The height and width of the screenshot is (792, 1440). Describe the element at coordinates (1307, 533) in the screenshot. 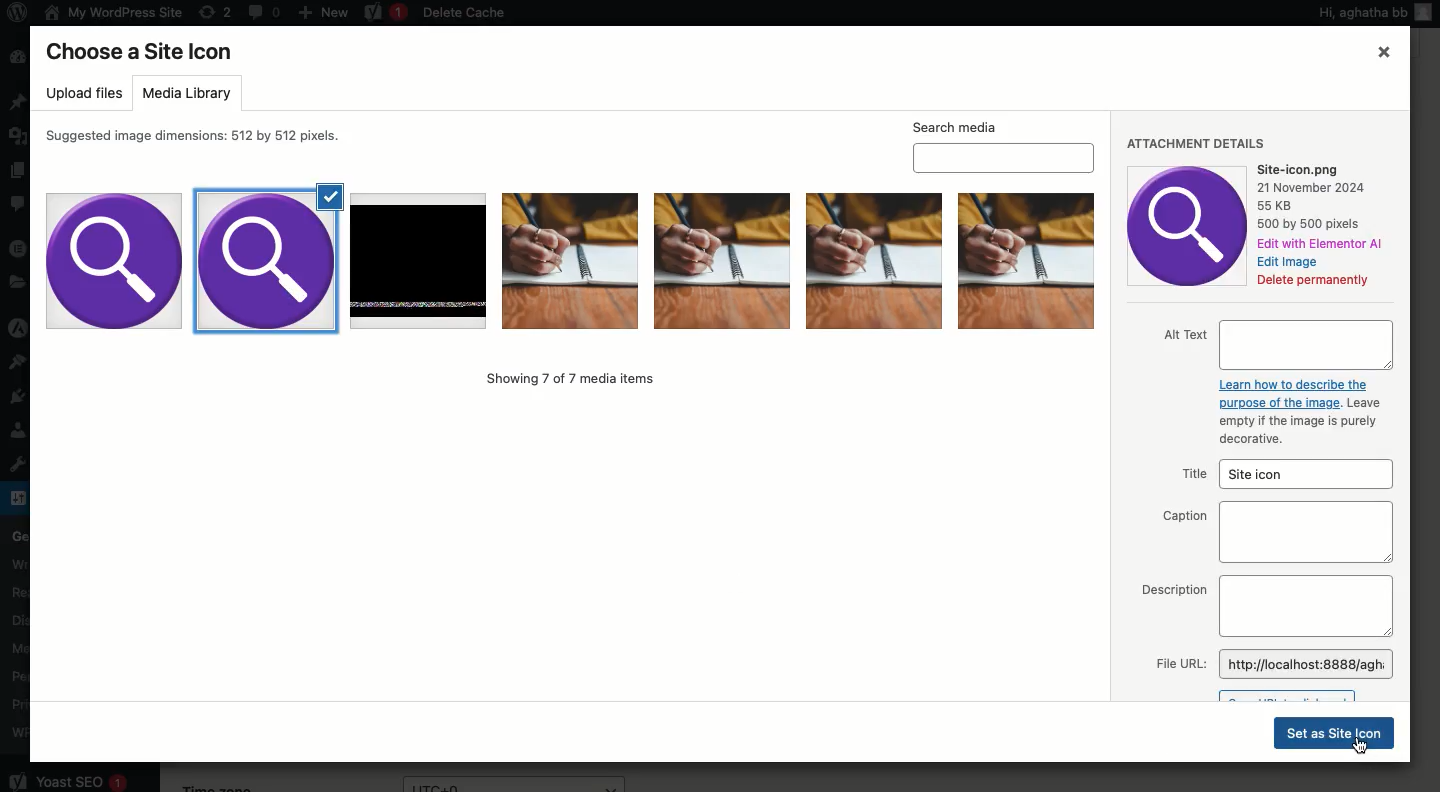

I see `Text area` at that location.